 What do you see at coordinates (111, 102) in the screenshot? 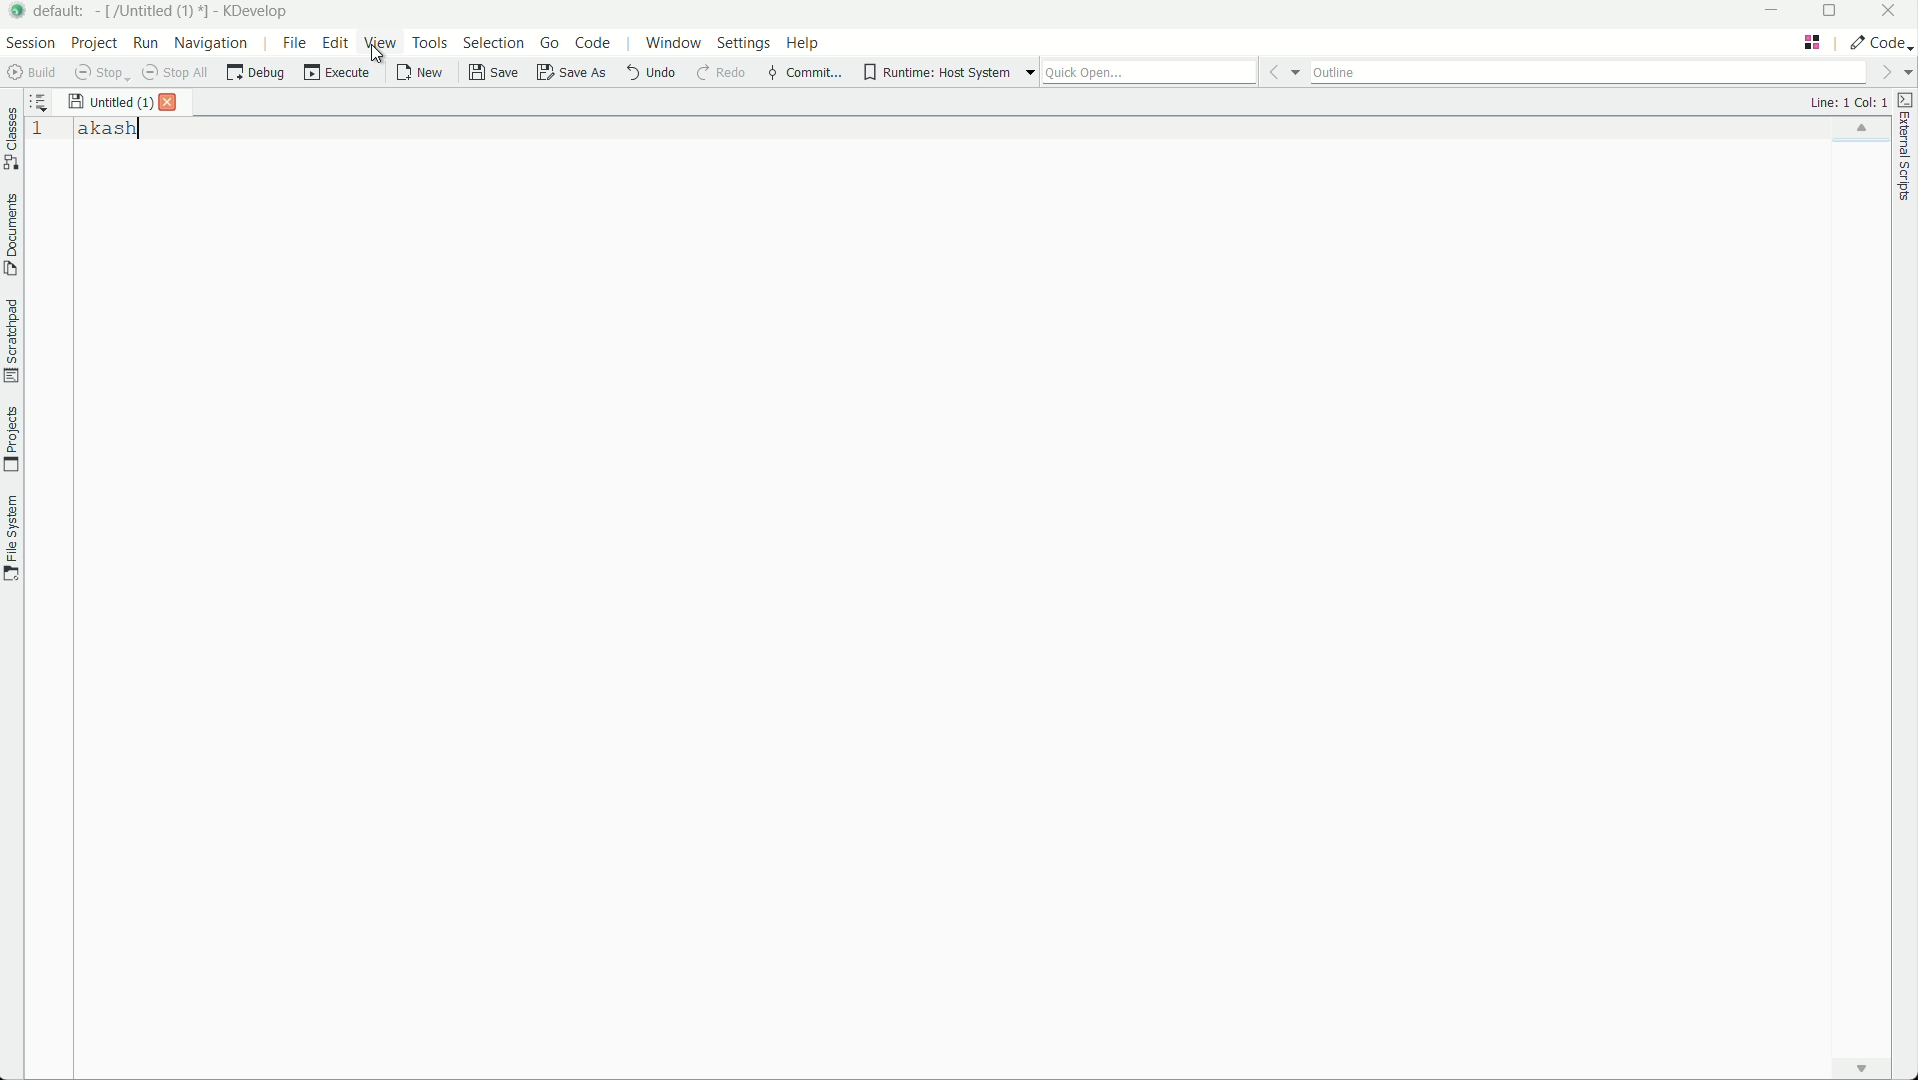
I see `untitled` at bounding box center [111, 102].